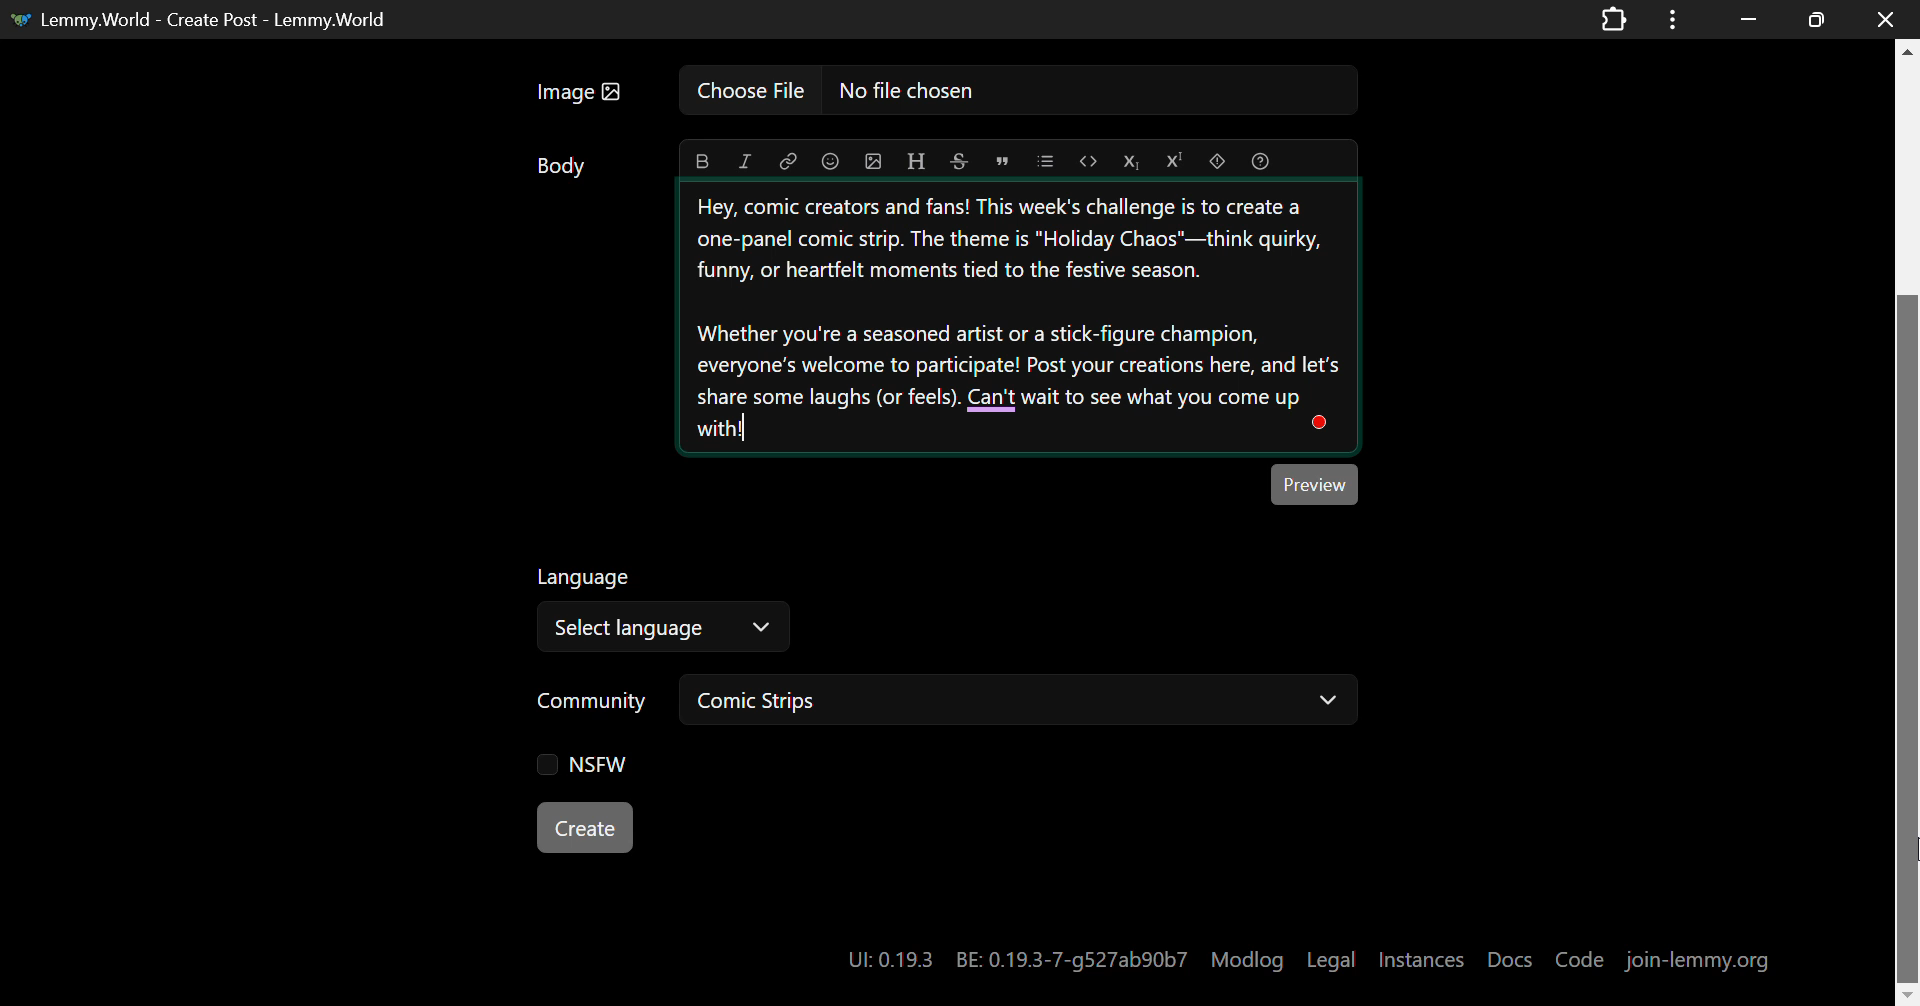  Describe the element at coordinates (1332, 961) in the screenshot. I see `Legal` at that location.